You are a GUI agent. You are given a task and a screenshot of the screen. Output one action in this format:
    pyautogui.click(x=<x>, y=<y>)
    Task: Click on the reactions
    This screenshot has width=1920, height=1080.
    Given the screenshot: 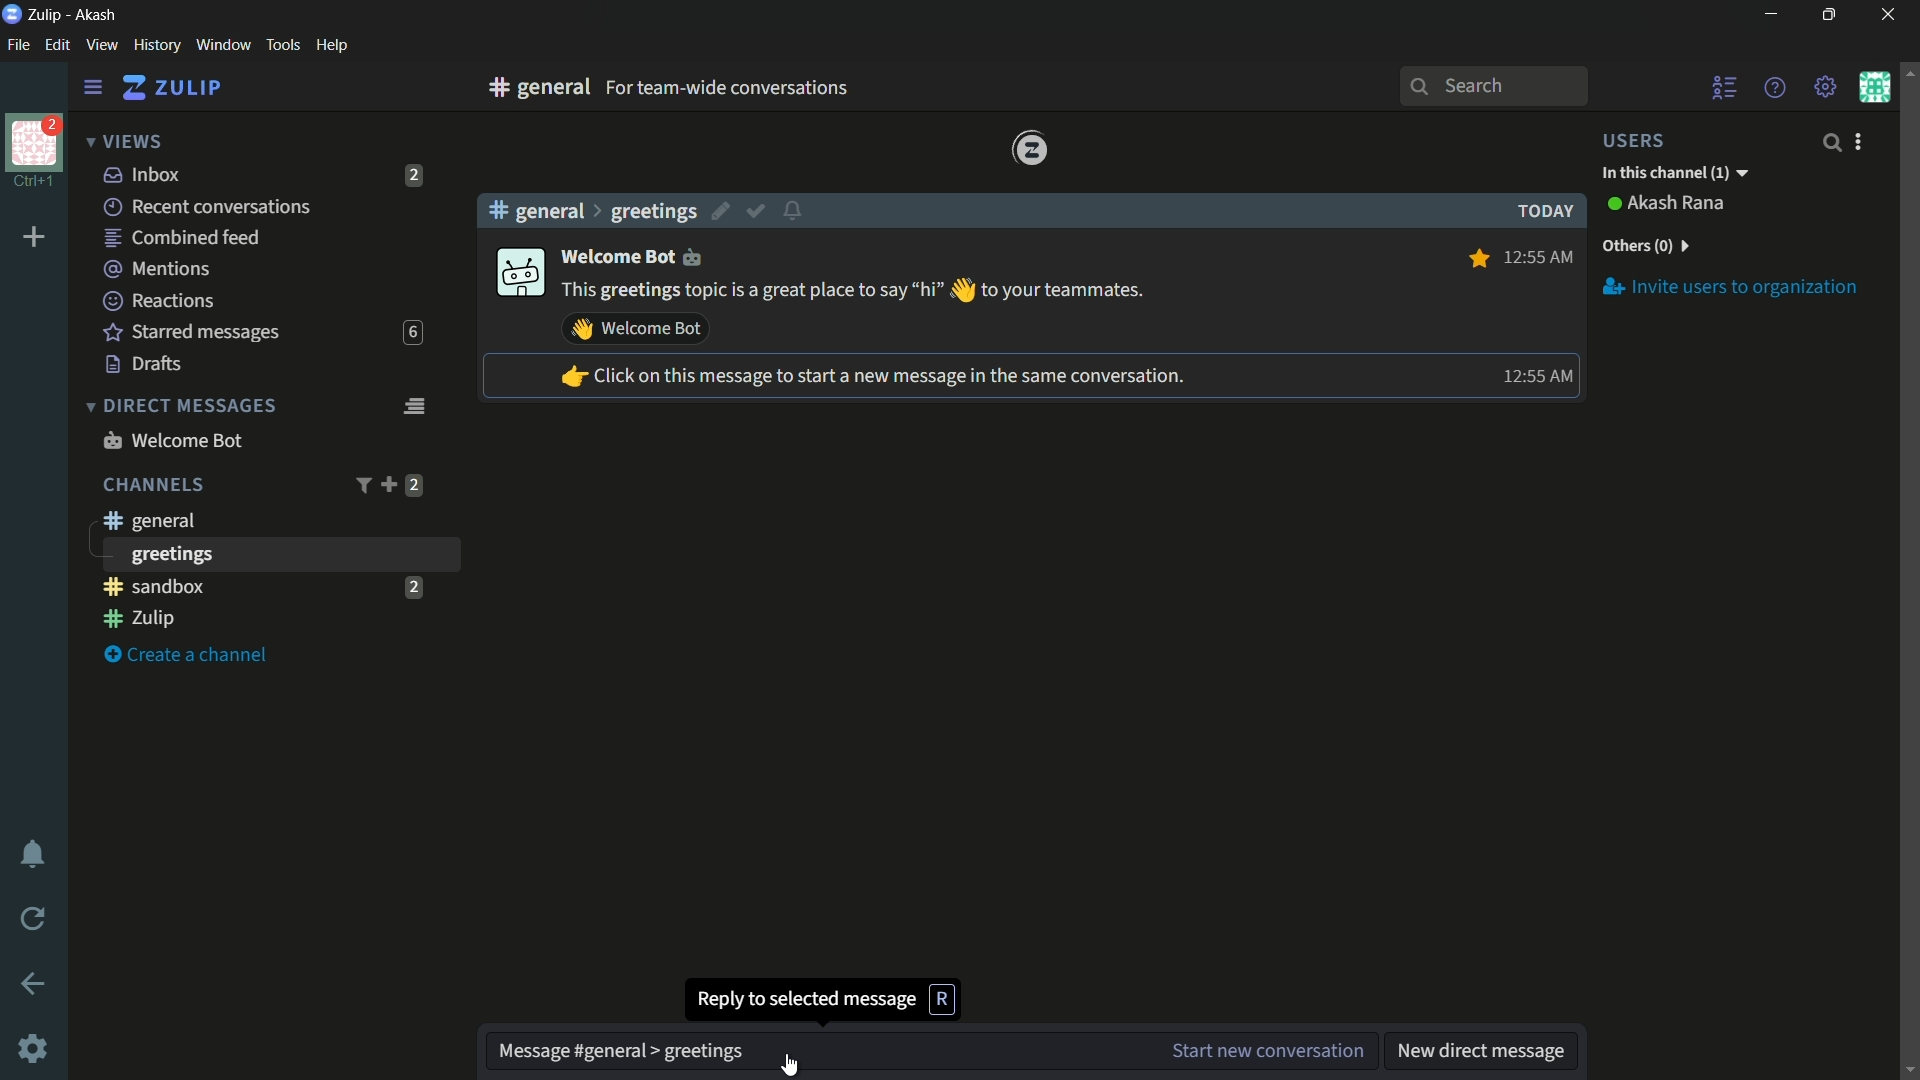 What is the action you would take?
    pyautogui.click(x=158, y=300)
    